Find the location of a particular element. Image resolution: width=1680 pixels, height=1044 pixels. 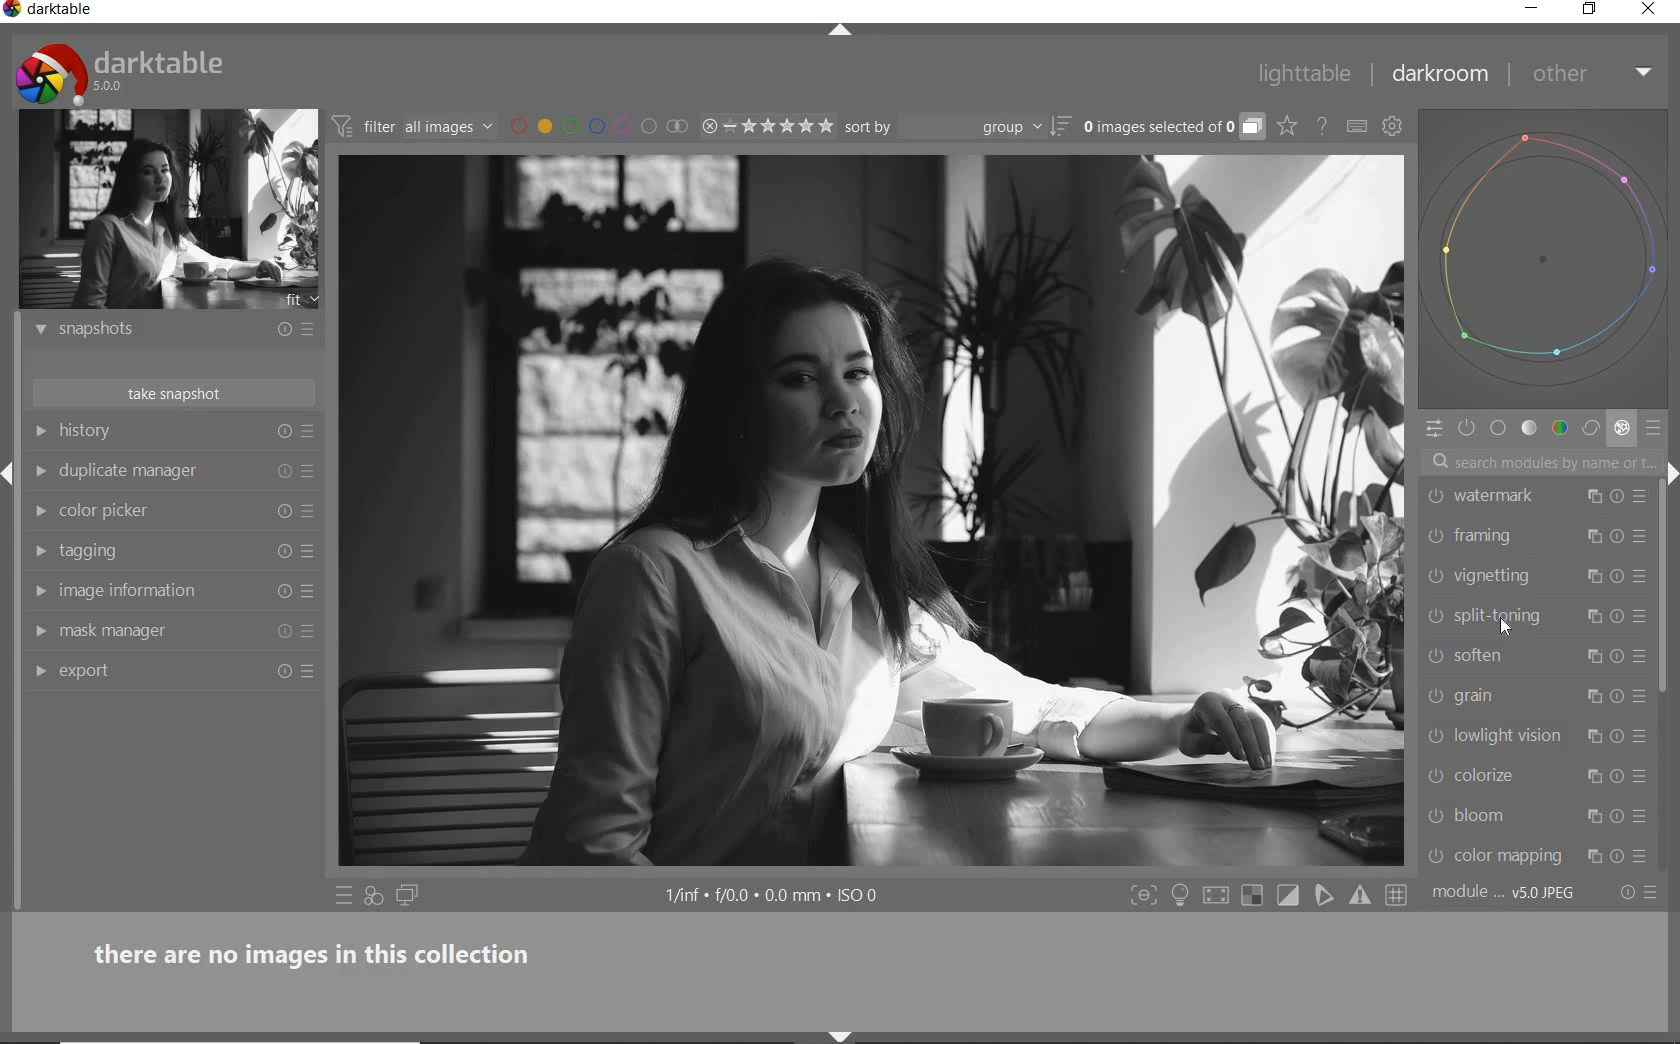

system logo is located at coordinates (121, 73).